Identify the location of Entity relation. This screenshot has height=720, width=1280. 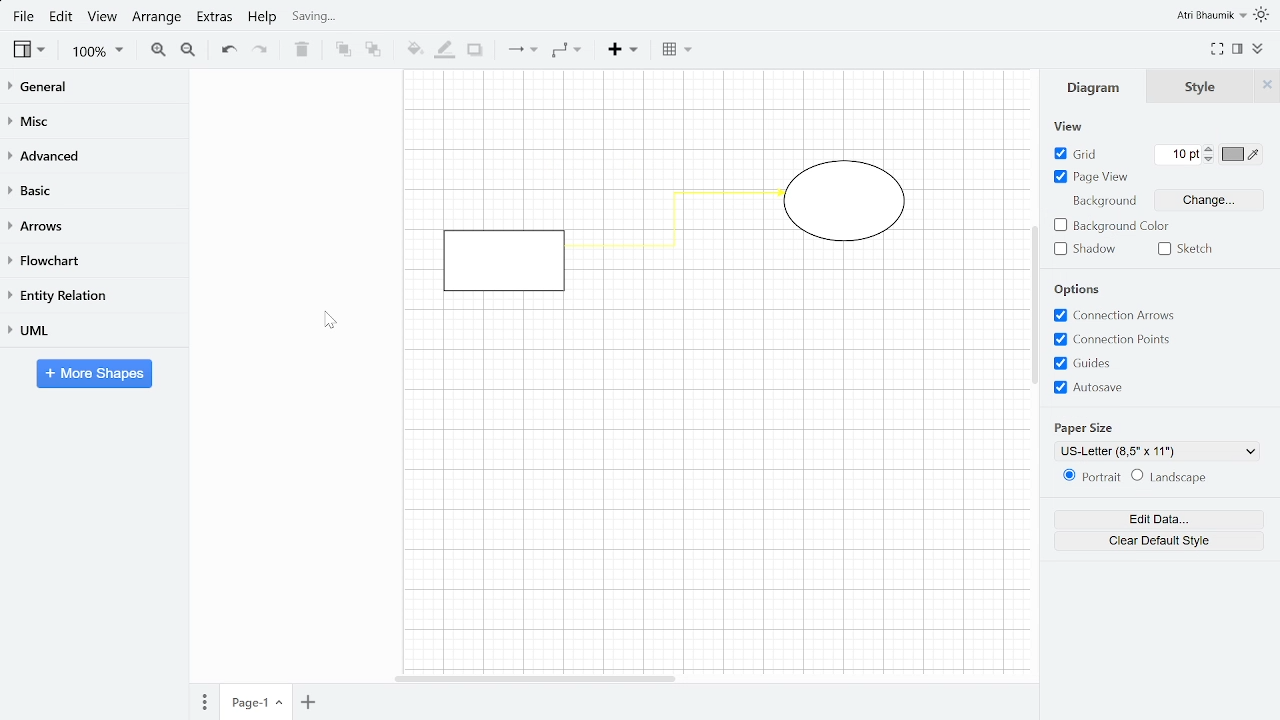
(91, 294).